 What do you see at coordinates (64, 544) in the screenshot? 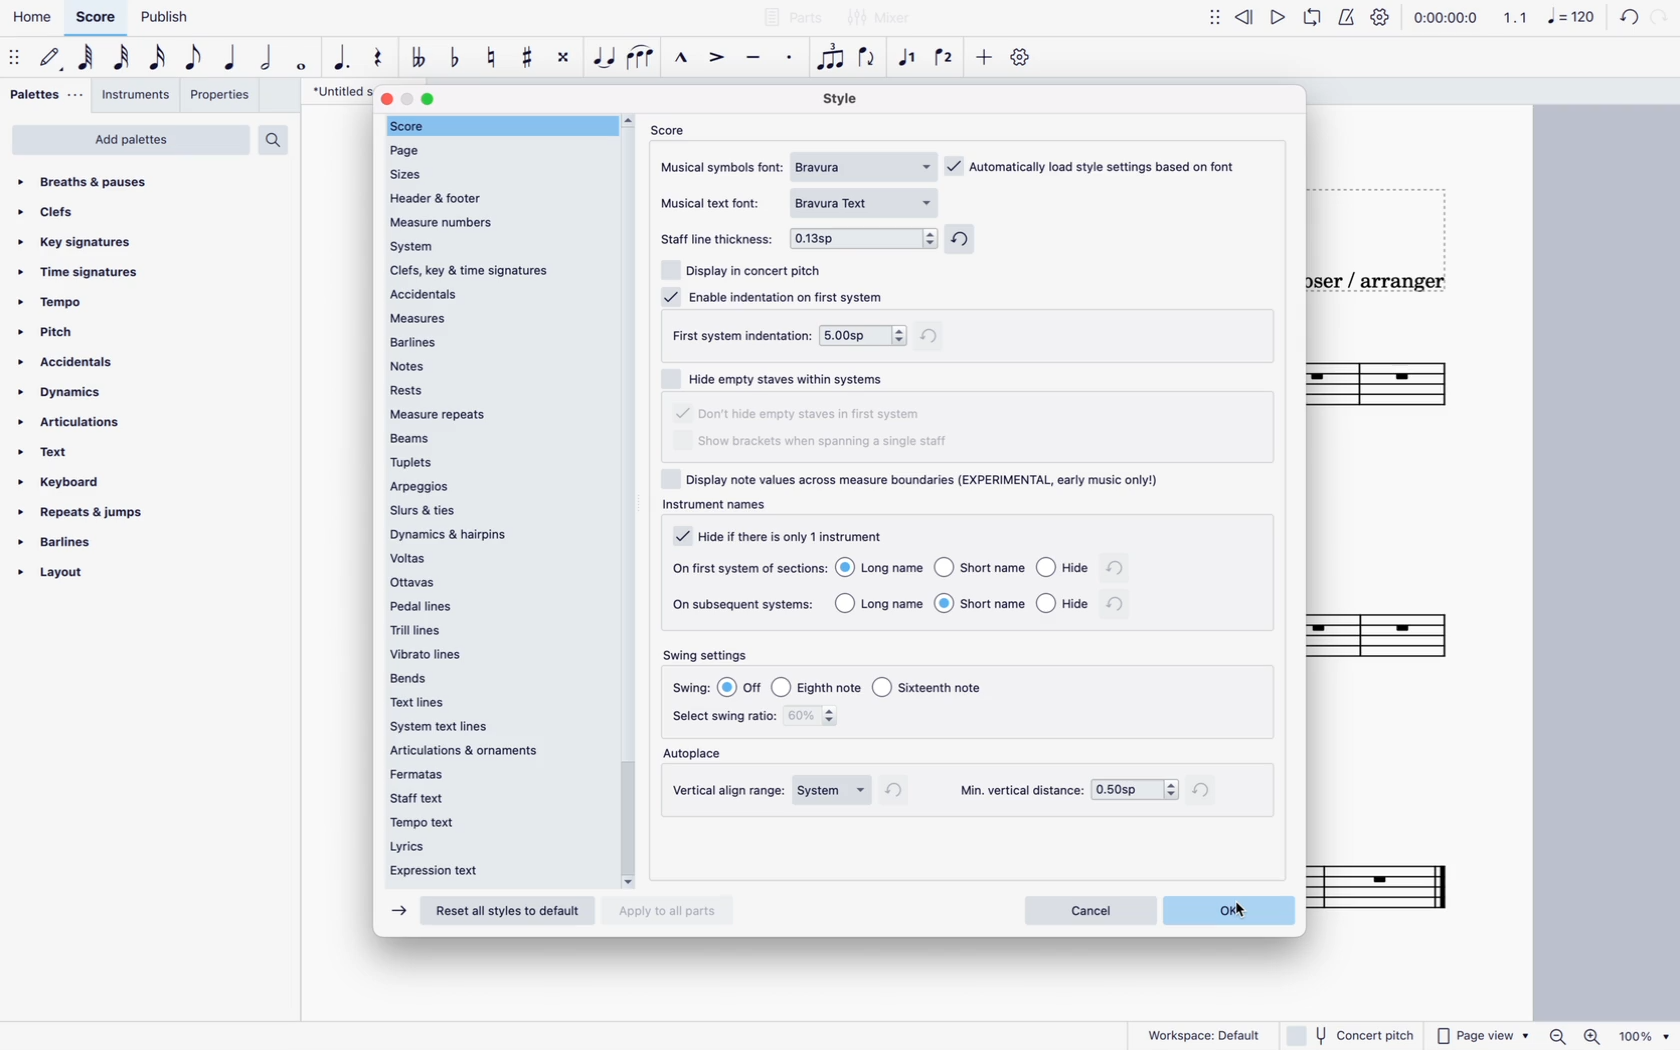
I see `barlines` at bounding box center [64, 544].